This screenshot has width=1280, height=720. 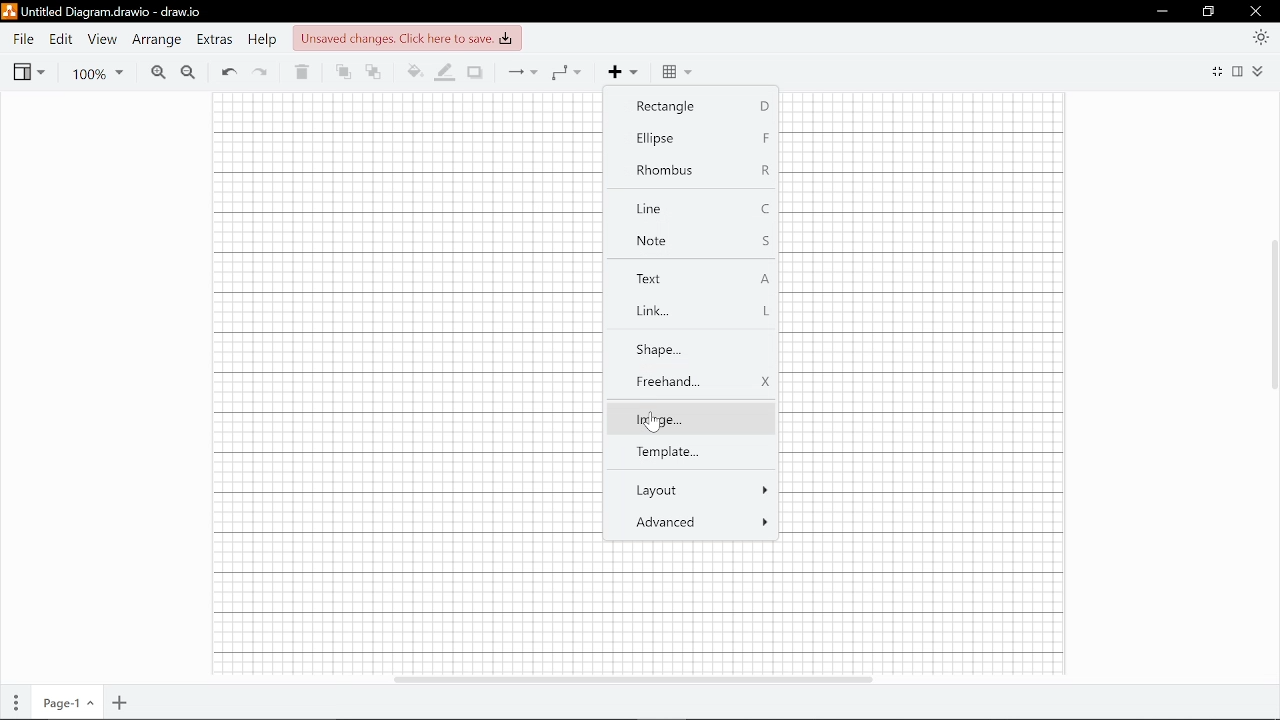 I want to click on File, so click(x=22, y=40).